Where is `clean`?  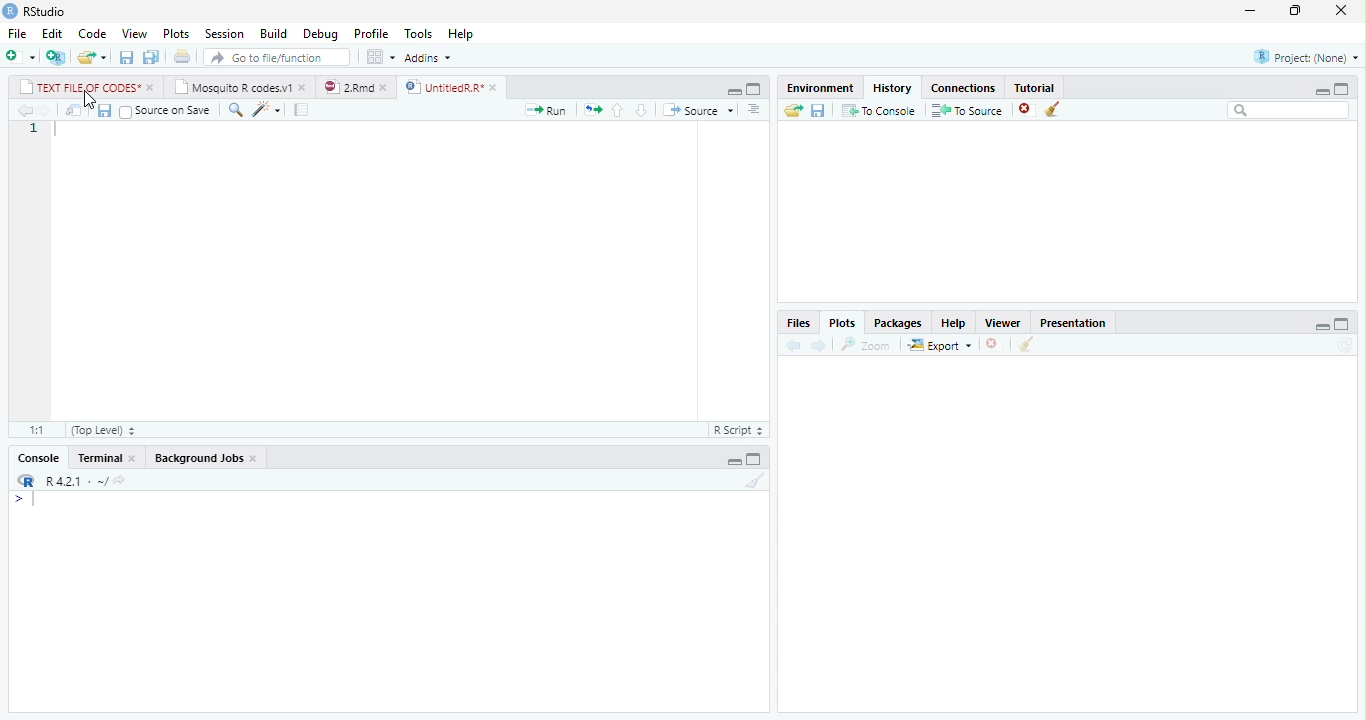
clean is located at coordinates (1027, 344).